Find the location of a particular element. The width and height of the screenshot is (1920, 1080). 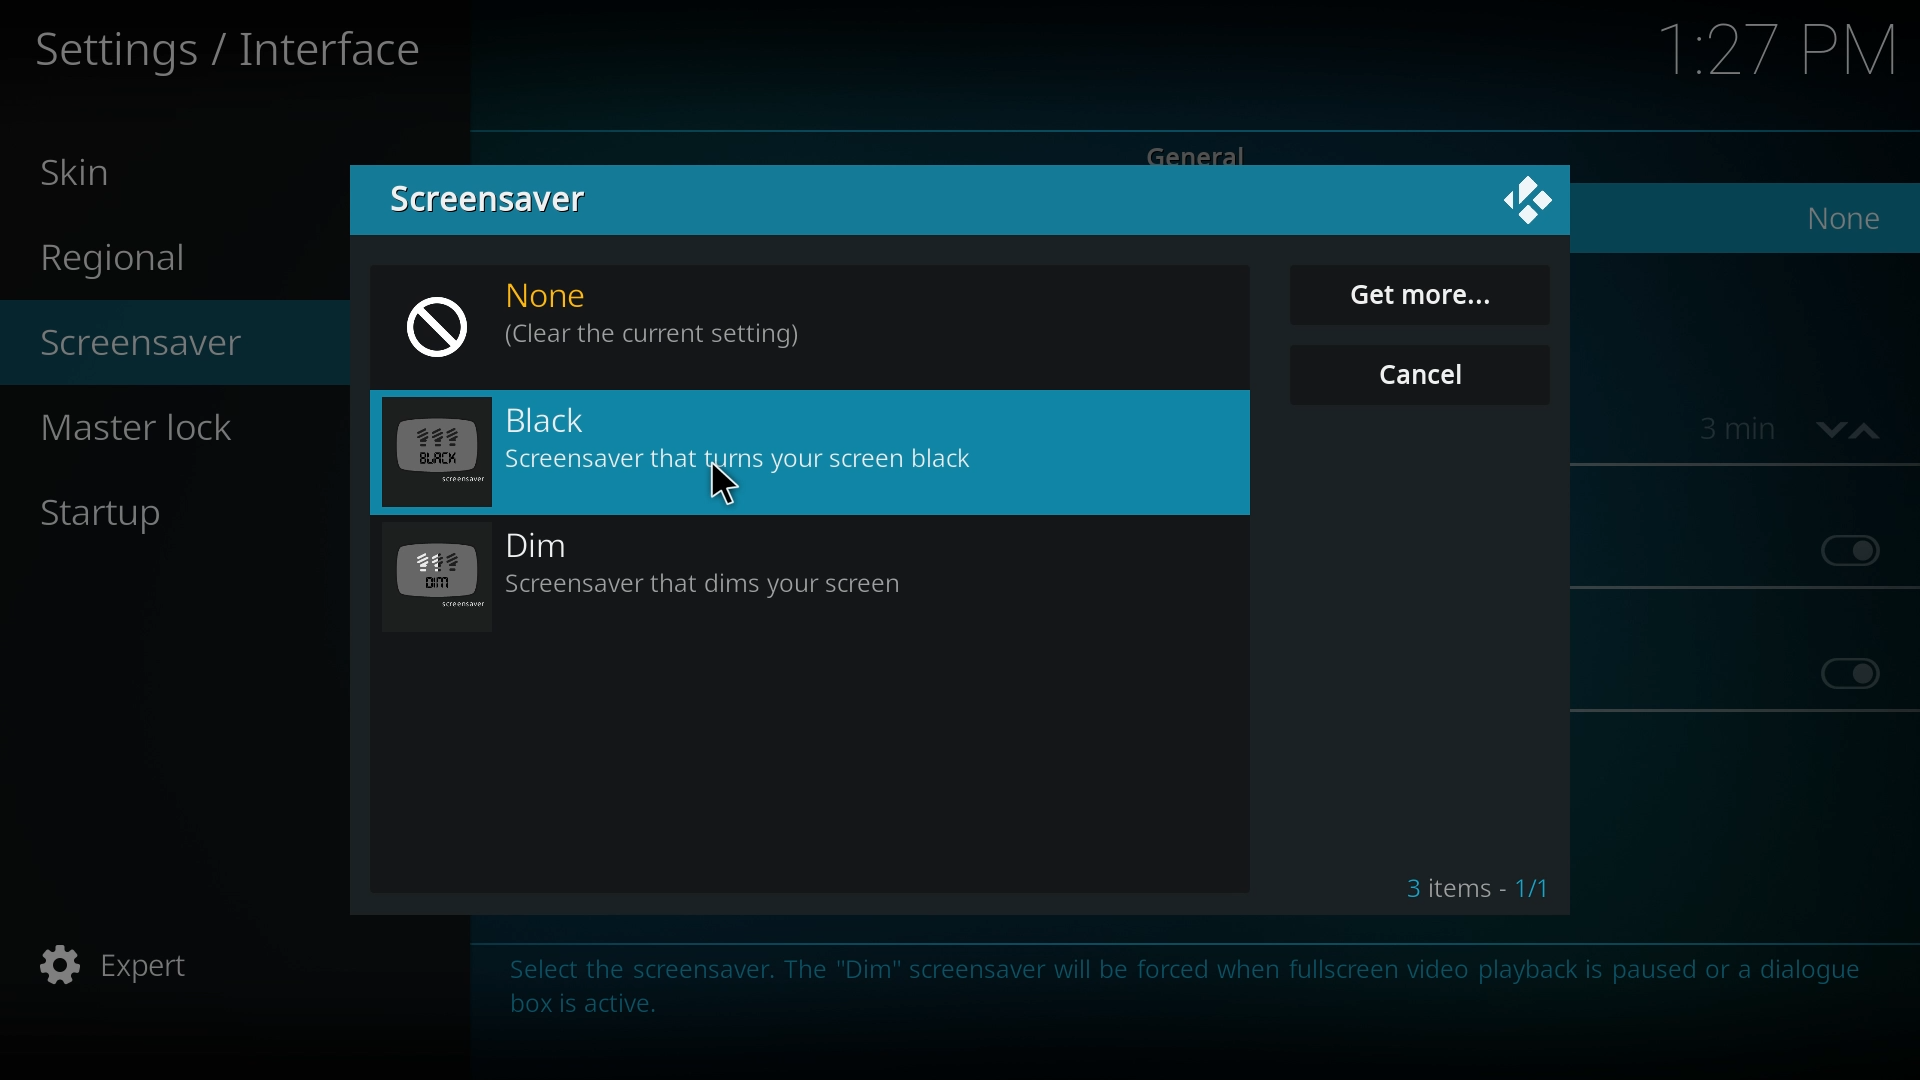

get more is located at coordinates (1423, 292).